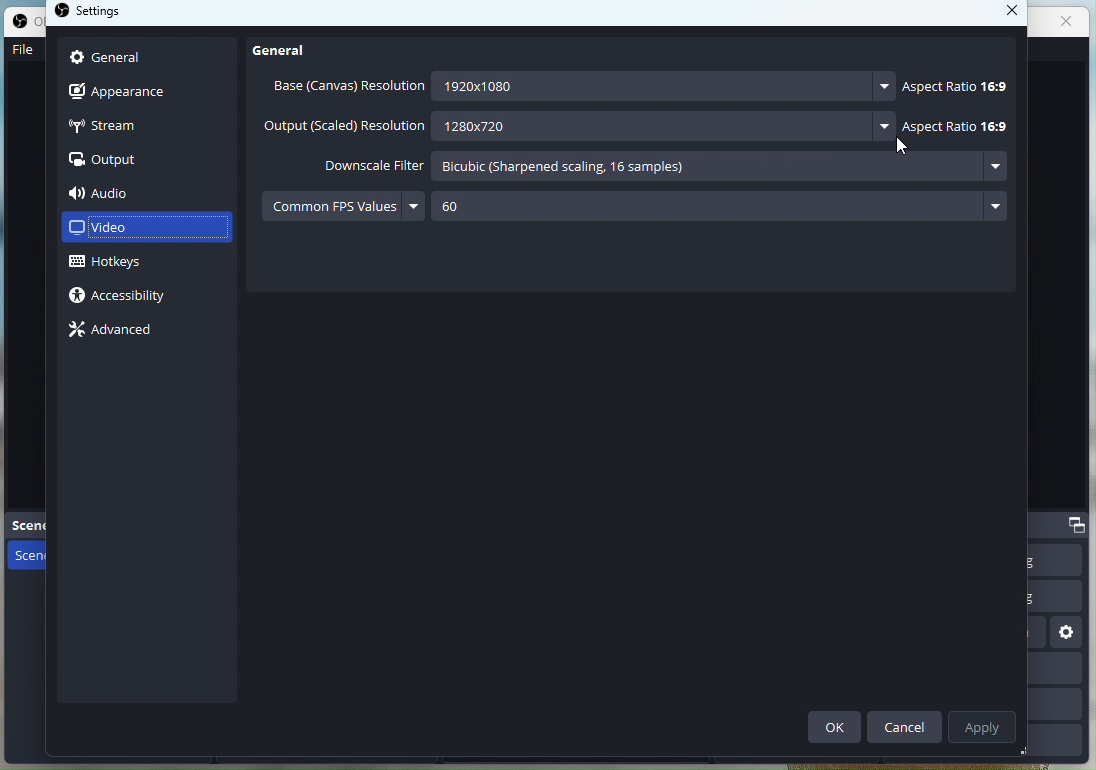  I want to click on more options, so click(888, 126).